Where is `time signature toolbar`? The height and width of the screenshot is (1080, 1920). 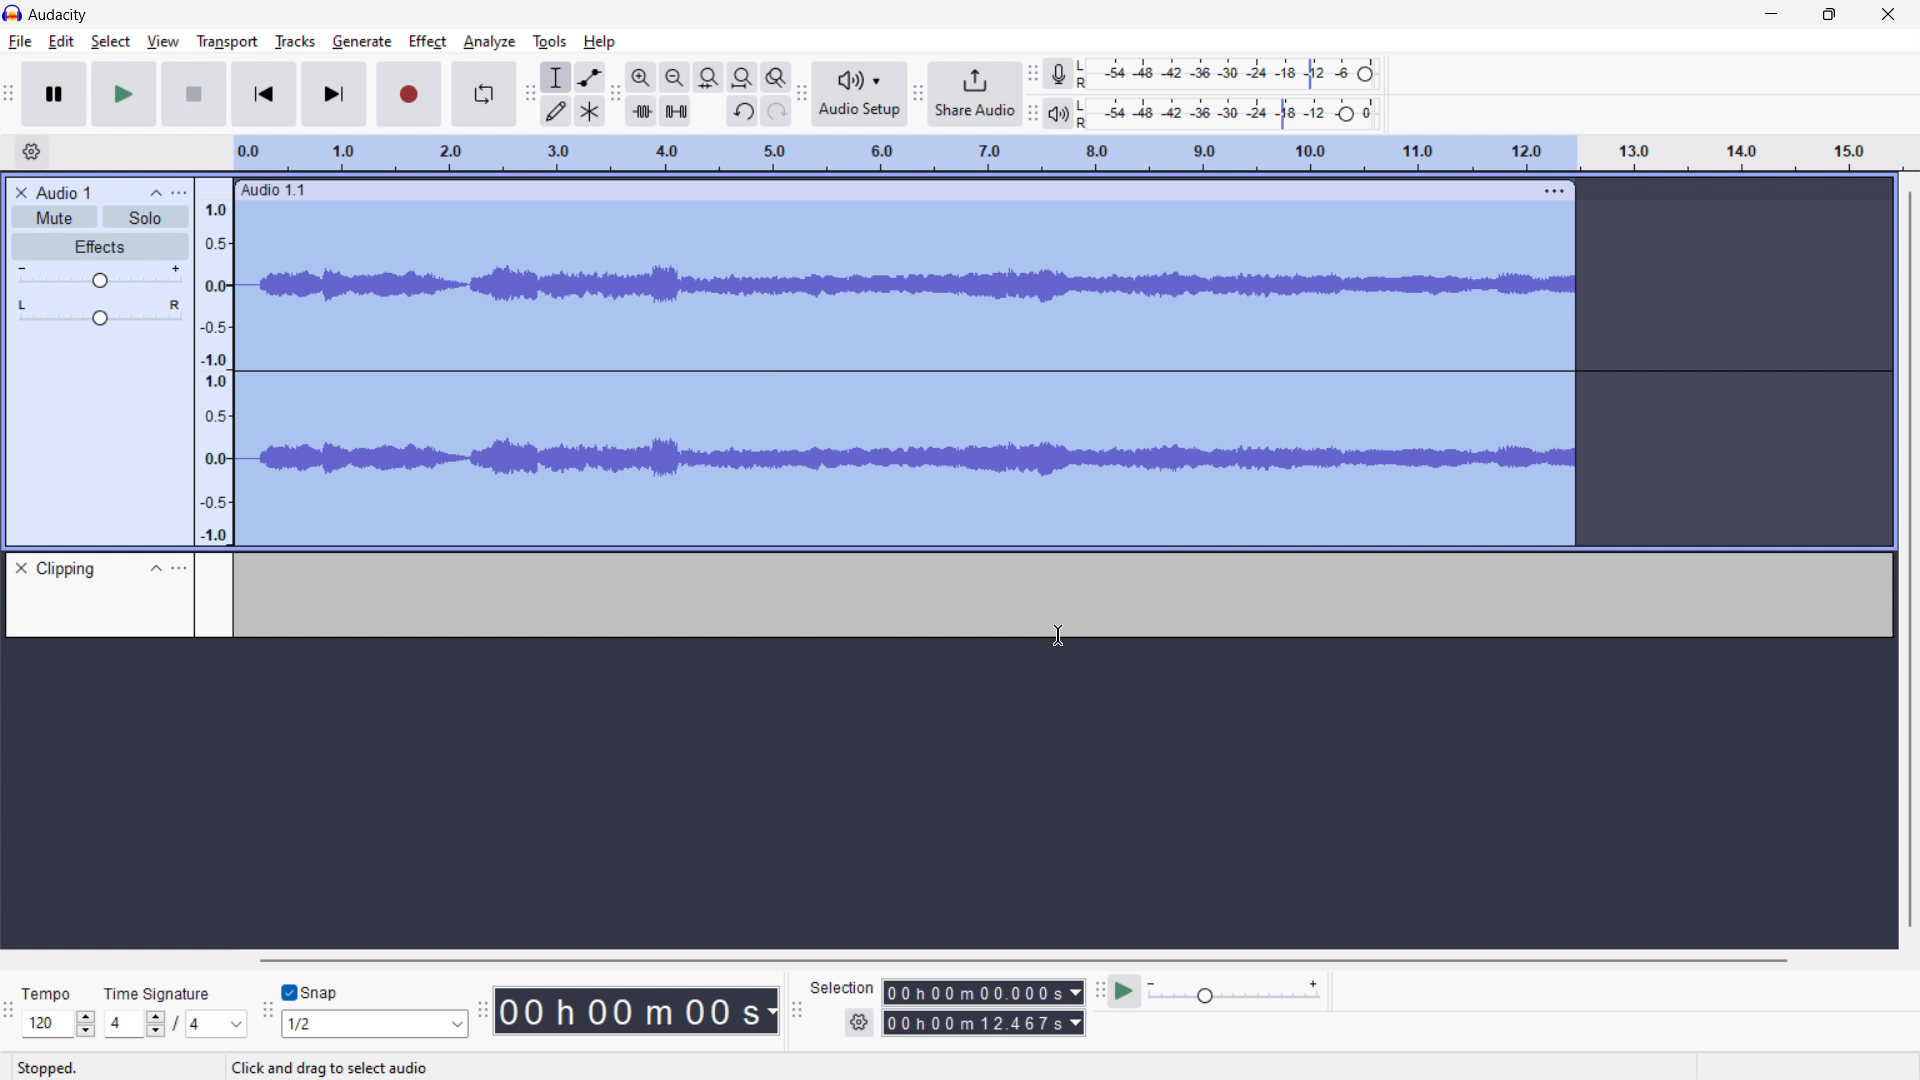
time signature toolbar is located at coordinates (174, 1024).